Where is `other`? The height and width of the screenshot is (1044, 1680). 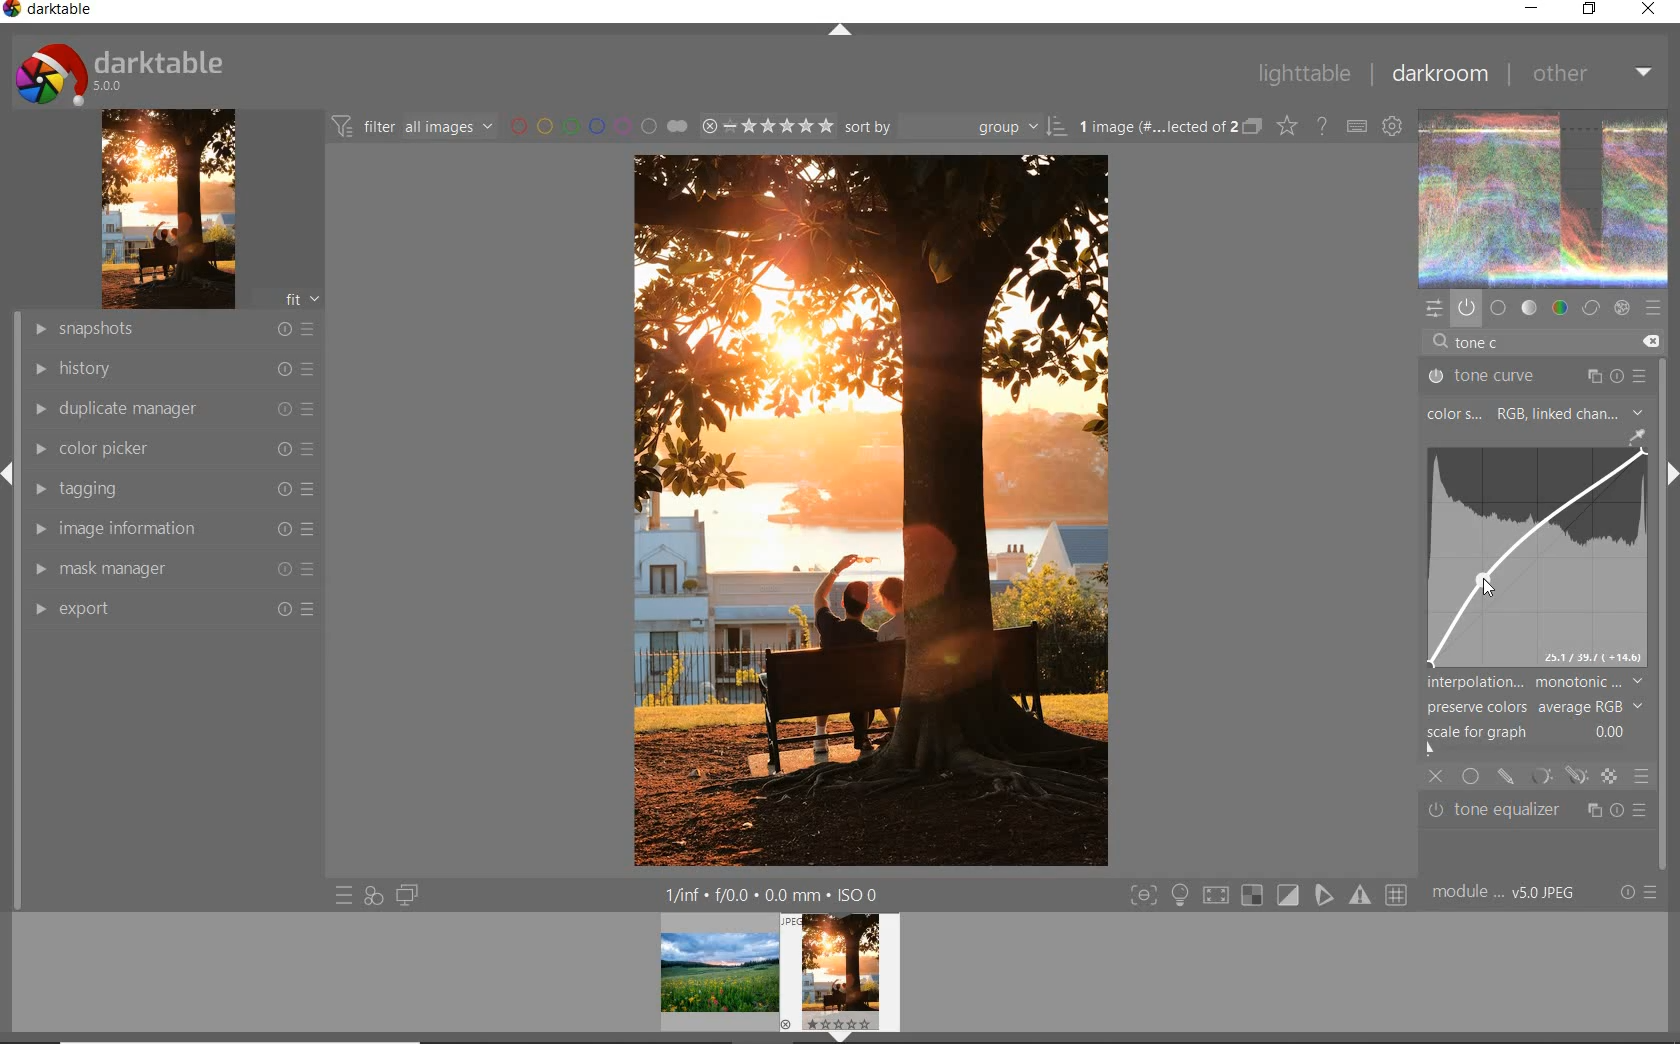
other is located at coordinates (1588, 72).